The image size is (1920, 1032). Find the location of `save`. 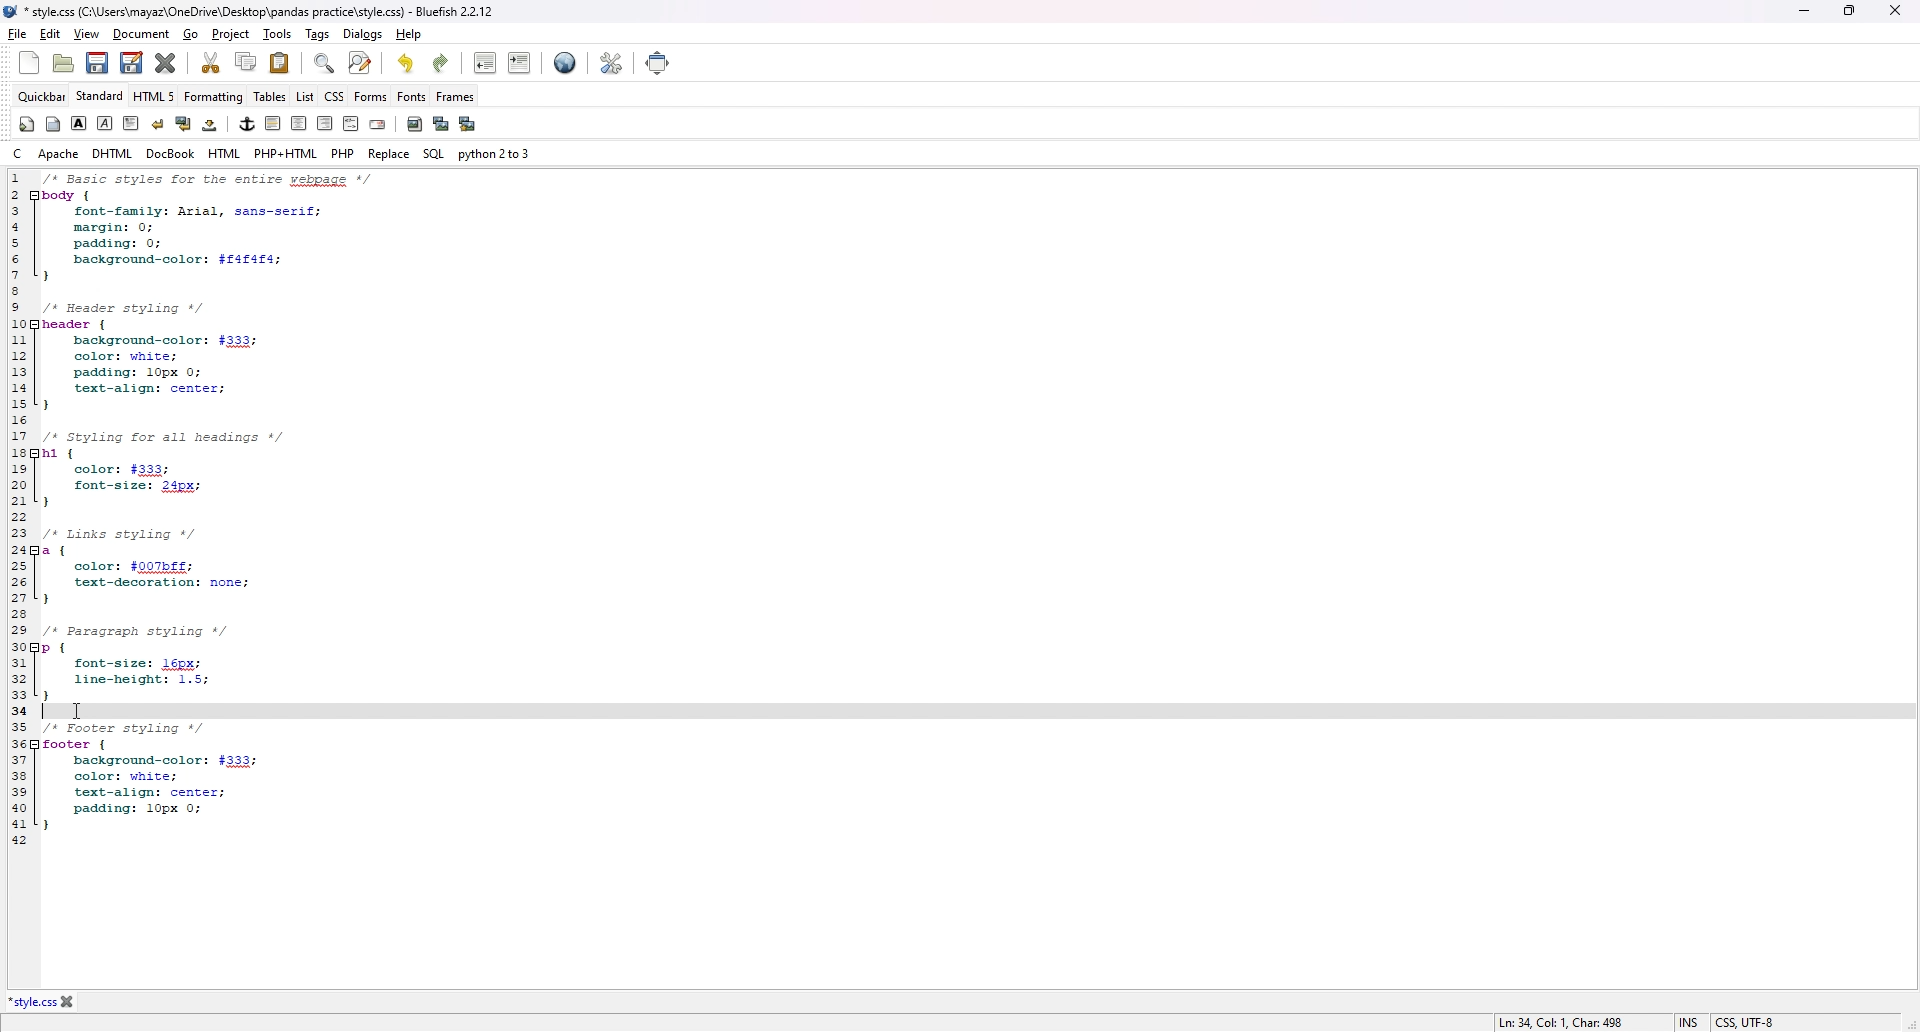

save is located at coordinates (97, 64).